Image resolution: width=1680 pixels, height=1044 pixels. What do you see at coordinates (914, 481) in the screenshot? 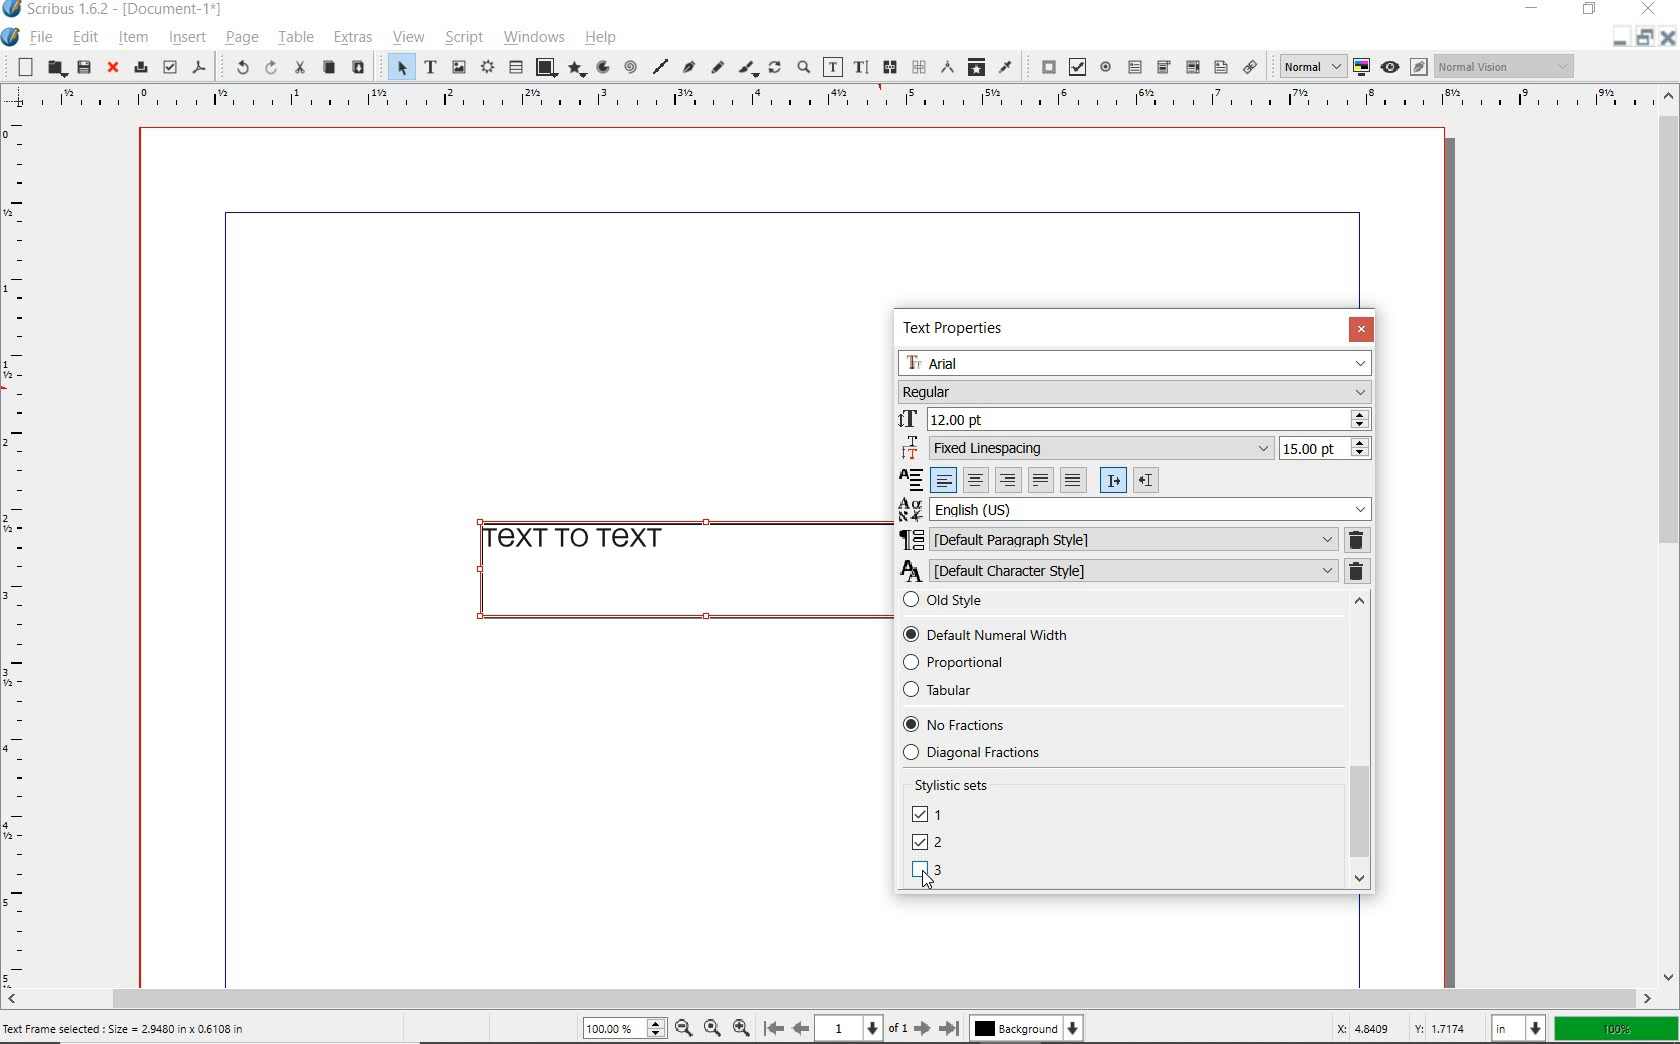
I see `Alignment` at bounding box center [914, 481].